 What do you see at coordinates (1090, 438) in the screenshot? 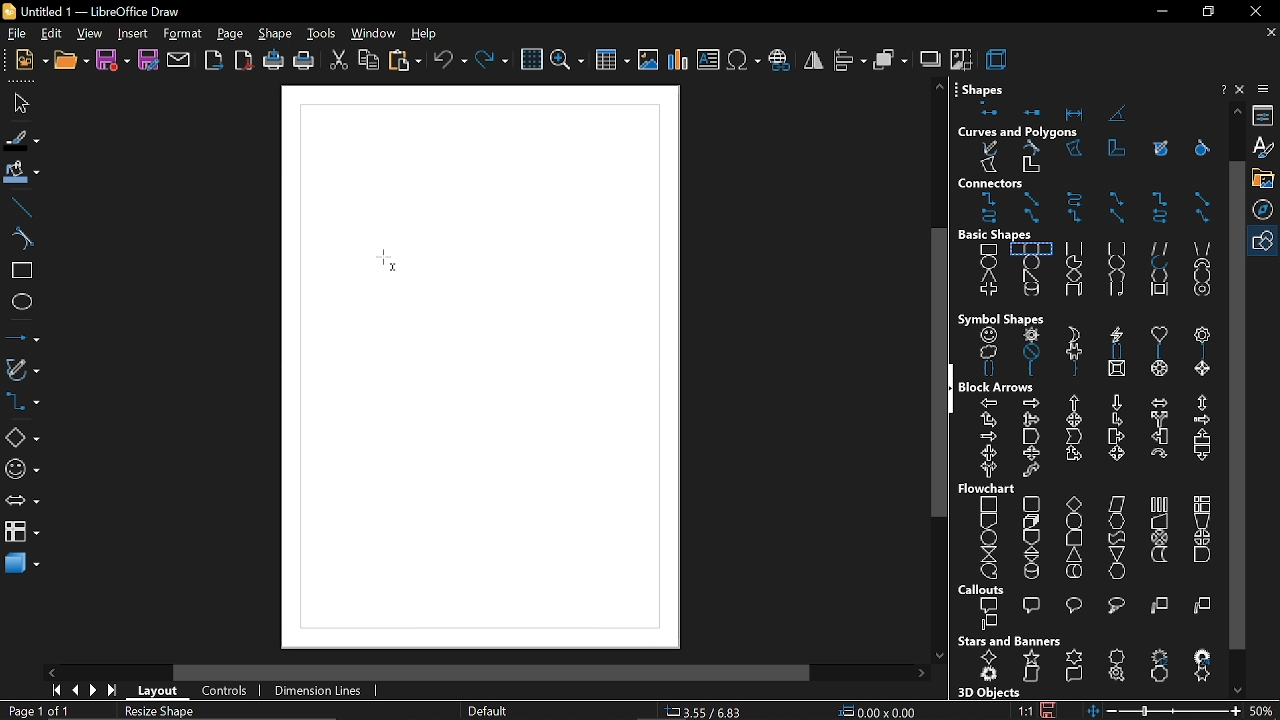
I see `block arrows` at bounding box center [1090, 438].